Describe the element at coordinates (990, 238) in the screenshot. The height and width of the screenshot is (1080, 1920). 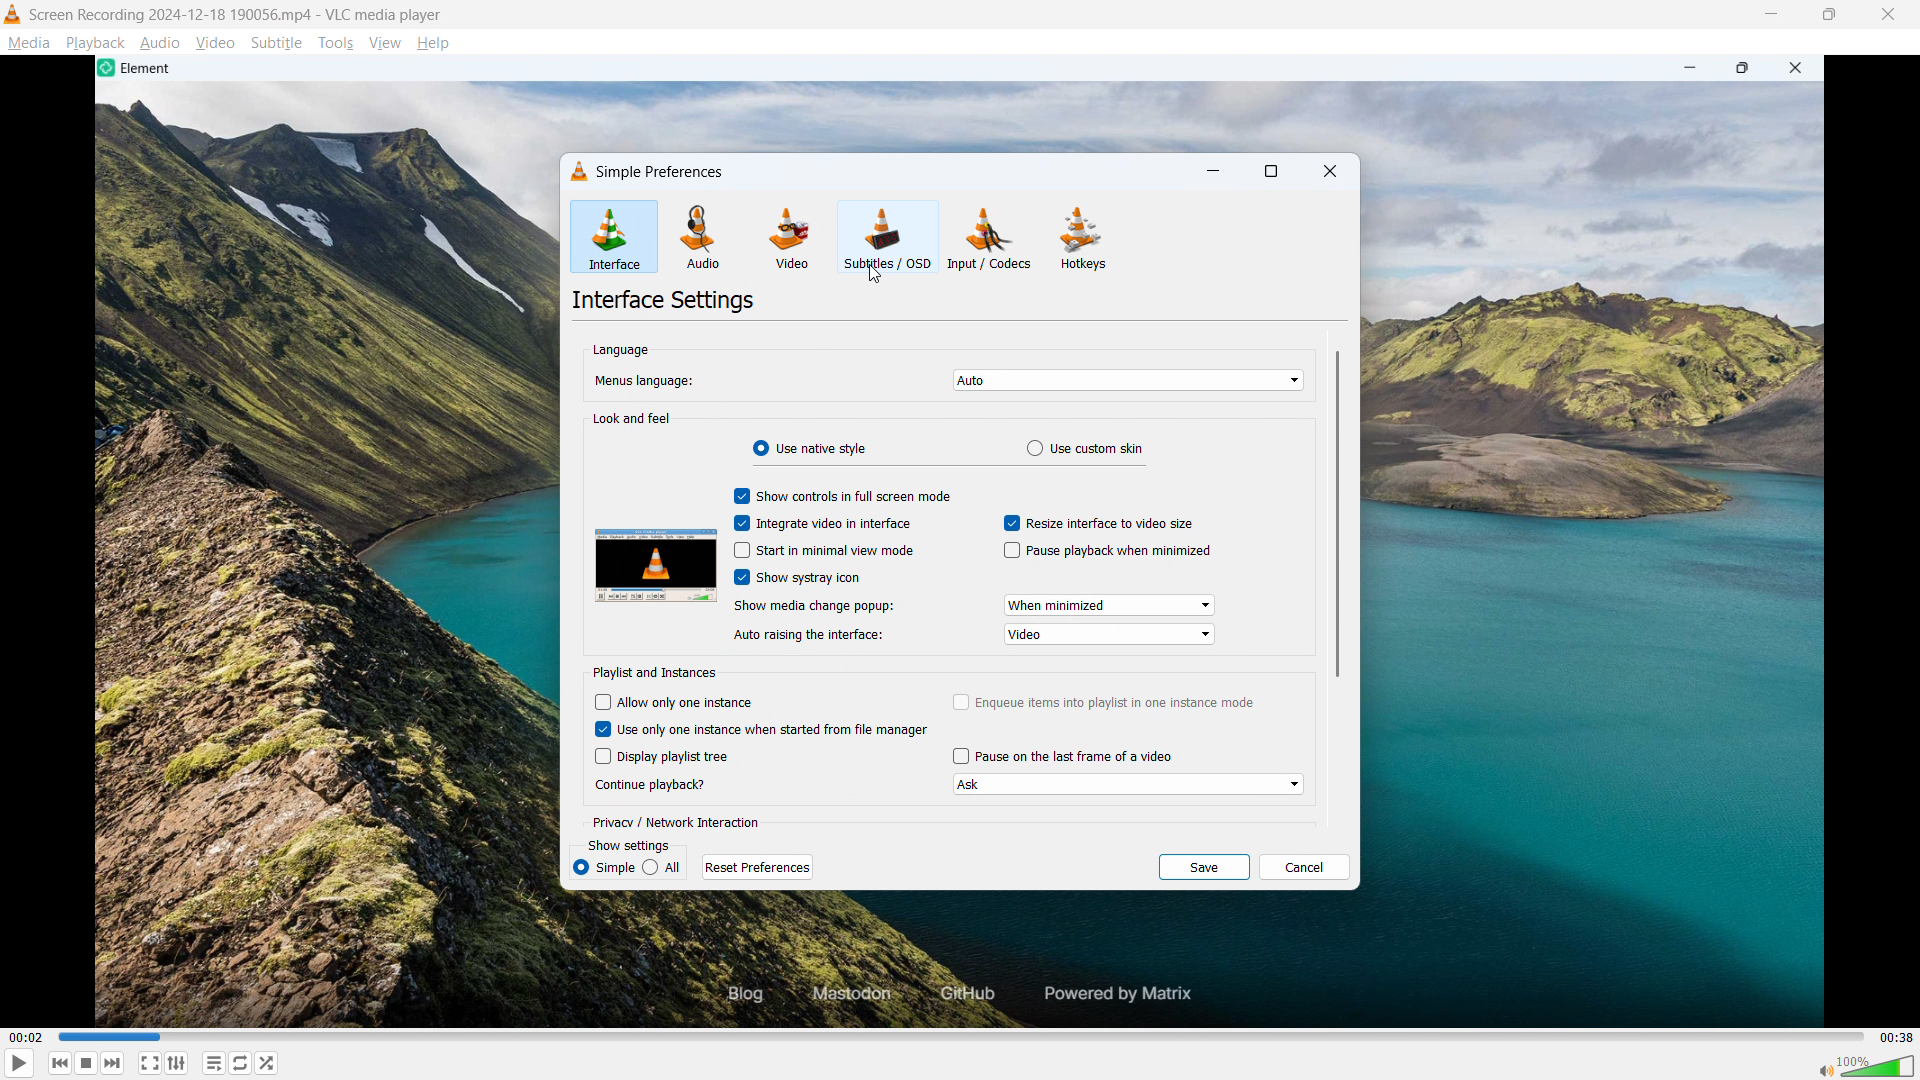
I see `Input or codecs ` at that location.